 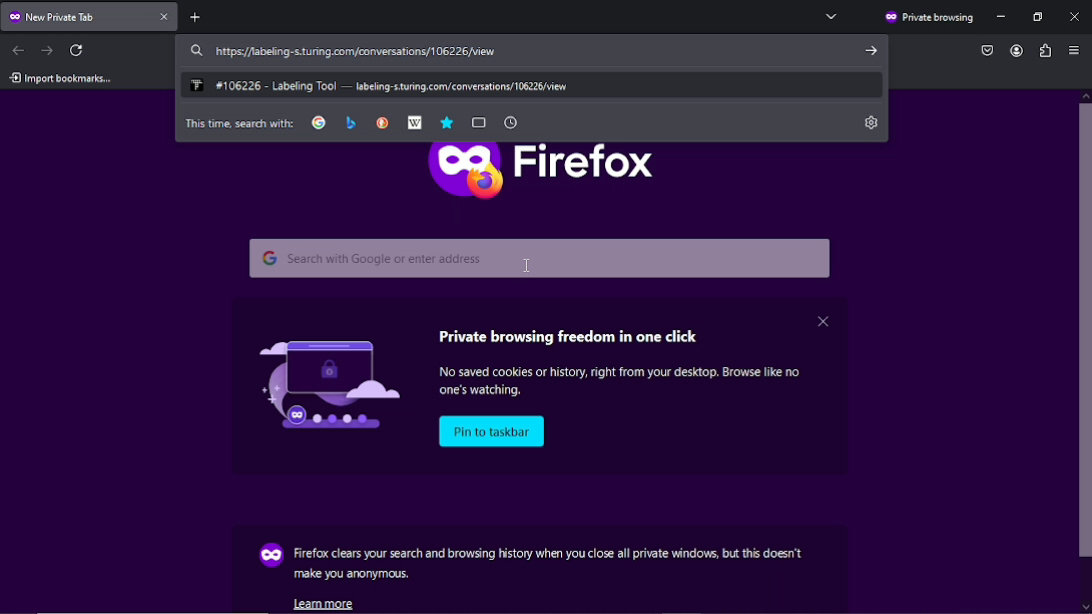 I want to click on icon, so click(x=269, y=556).